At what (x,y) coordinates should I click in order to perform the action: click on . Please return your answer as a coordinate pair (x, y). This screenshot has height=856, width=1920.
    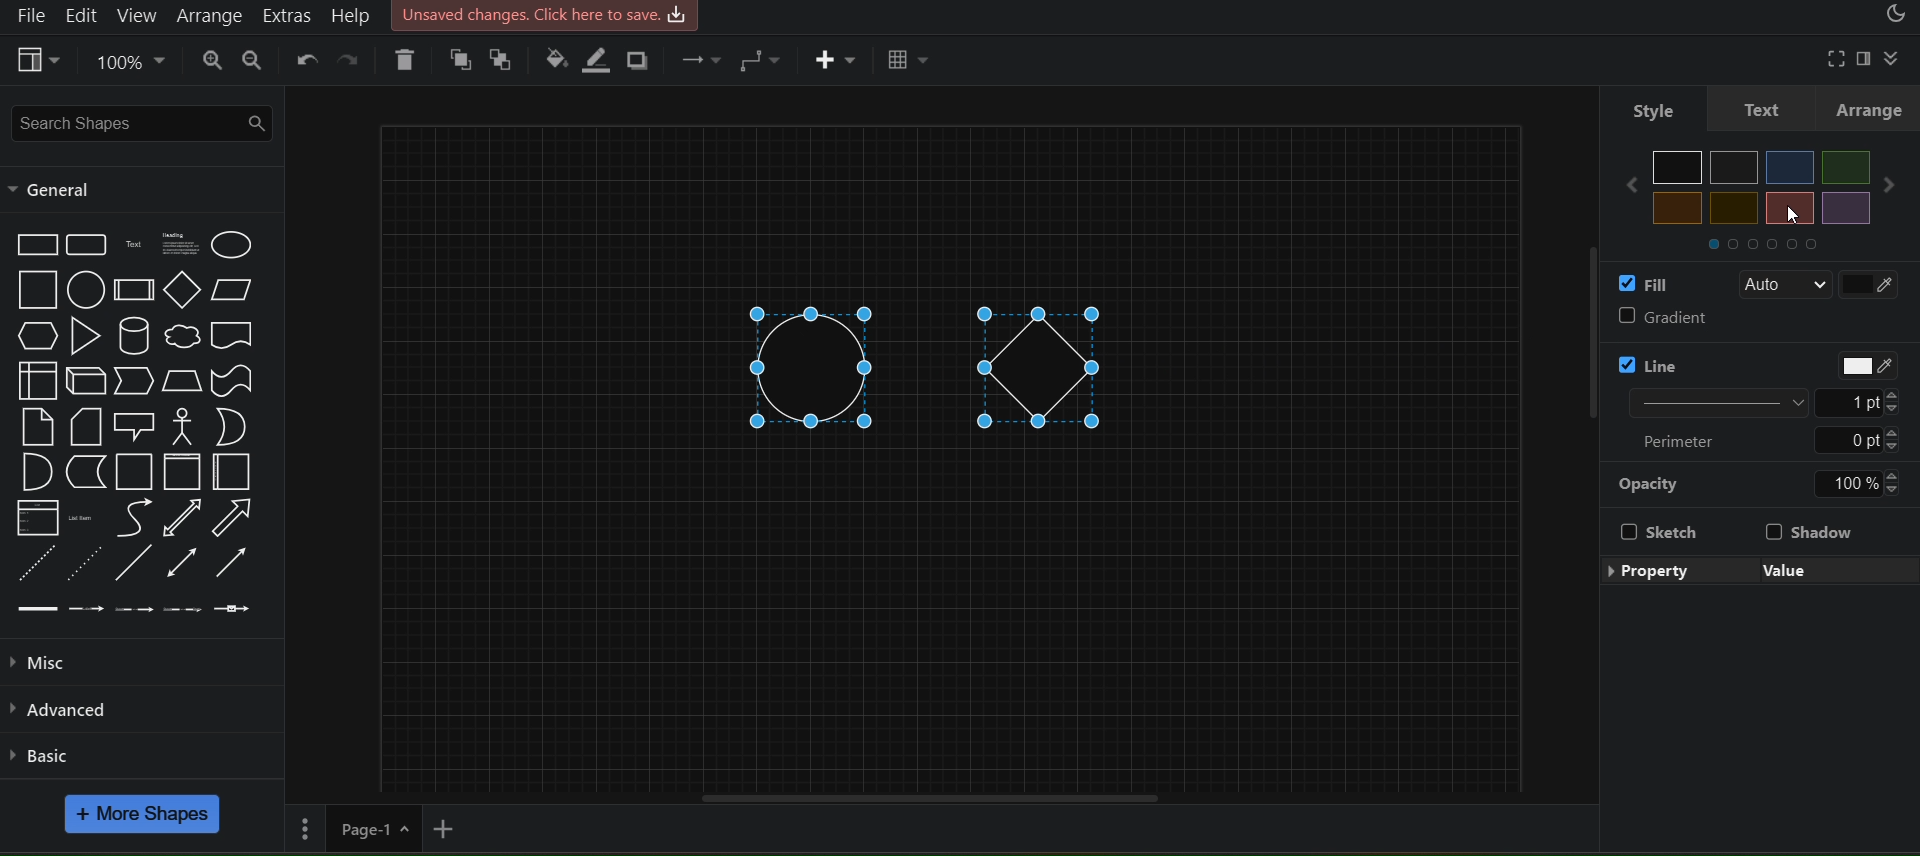
    Looking at the image, I should click on (1850, 208).